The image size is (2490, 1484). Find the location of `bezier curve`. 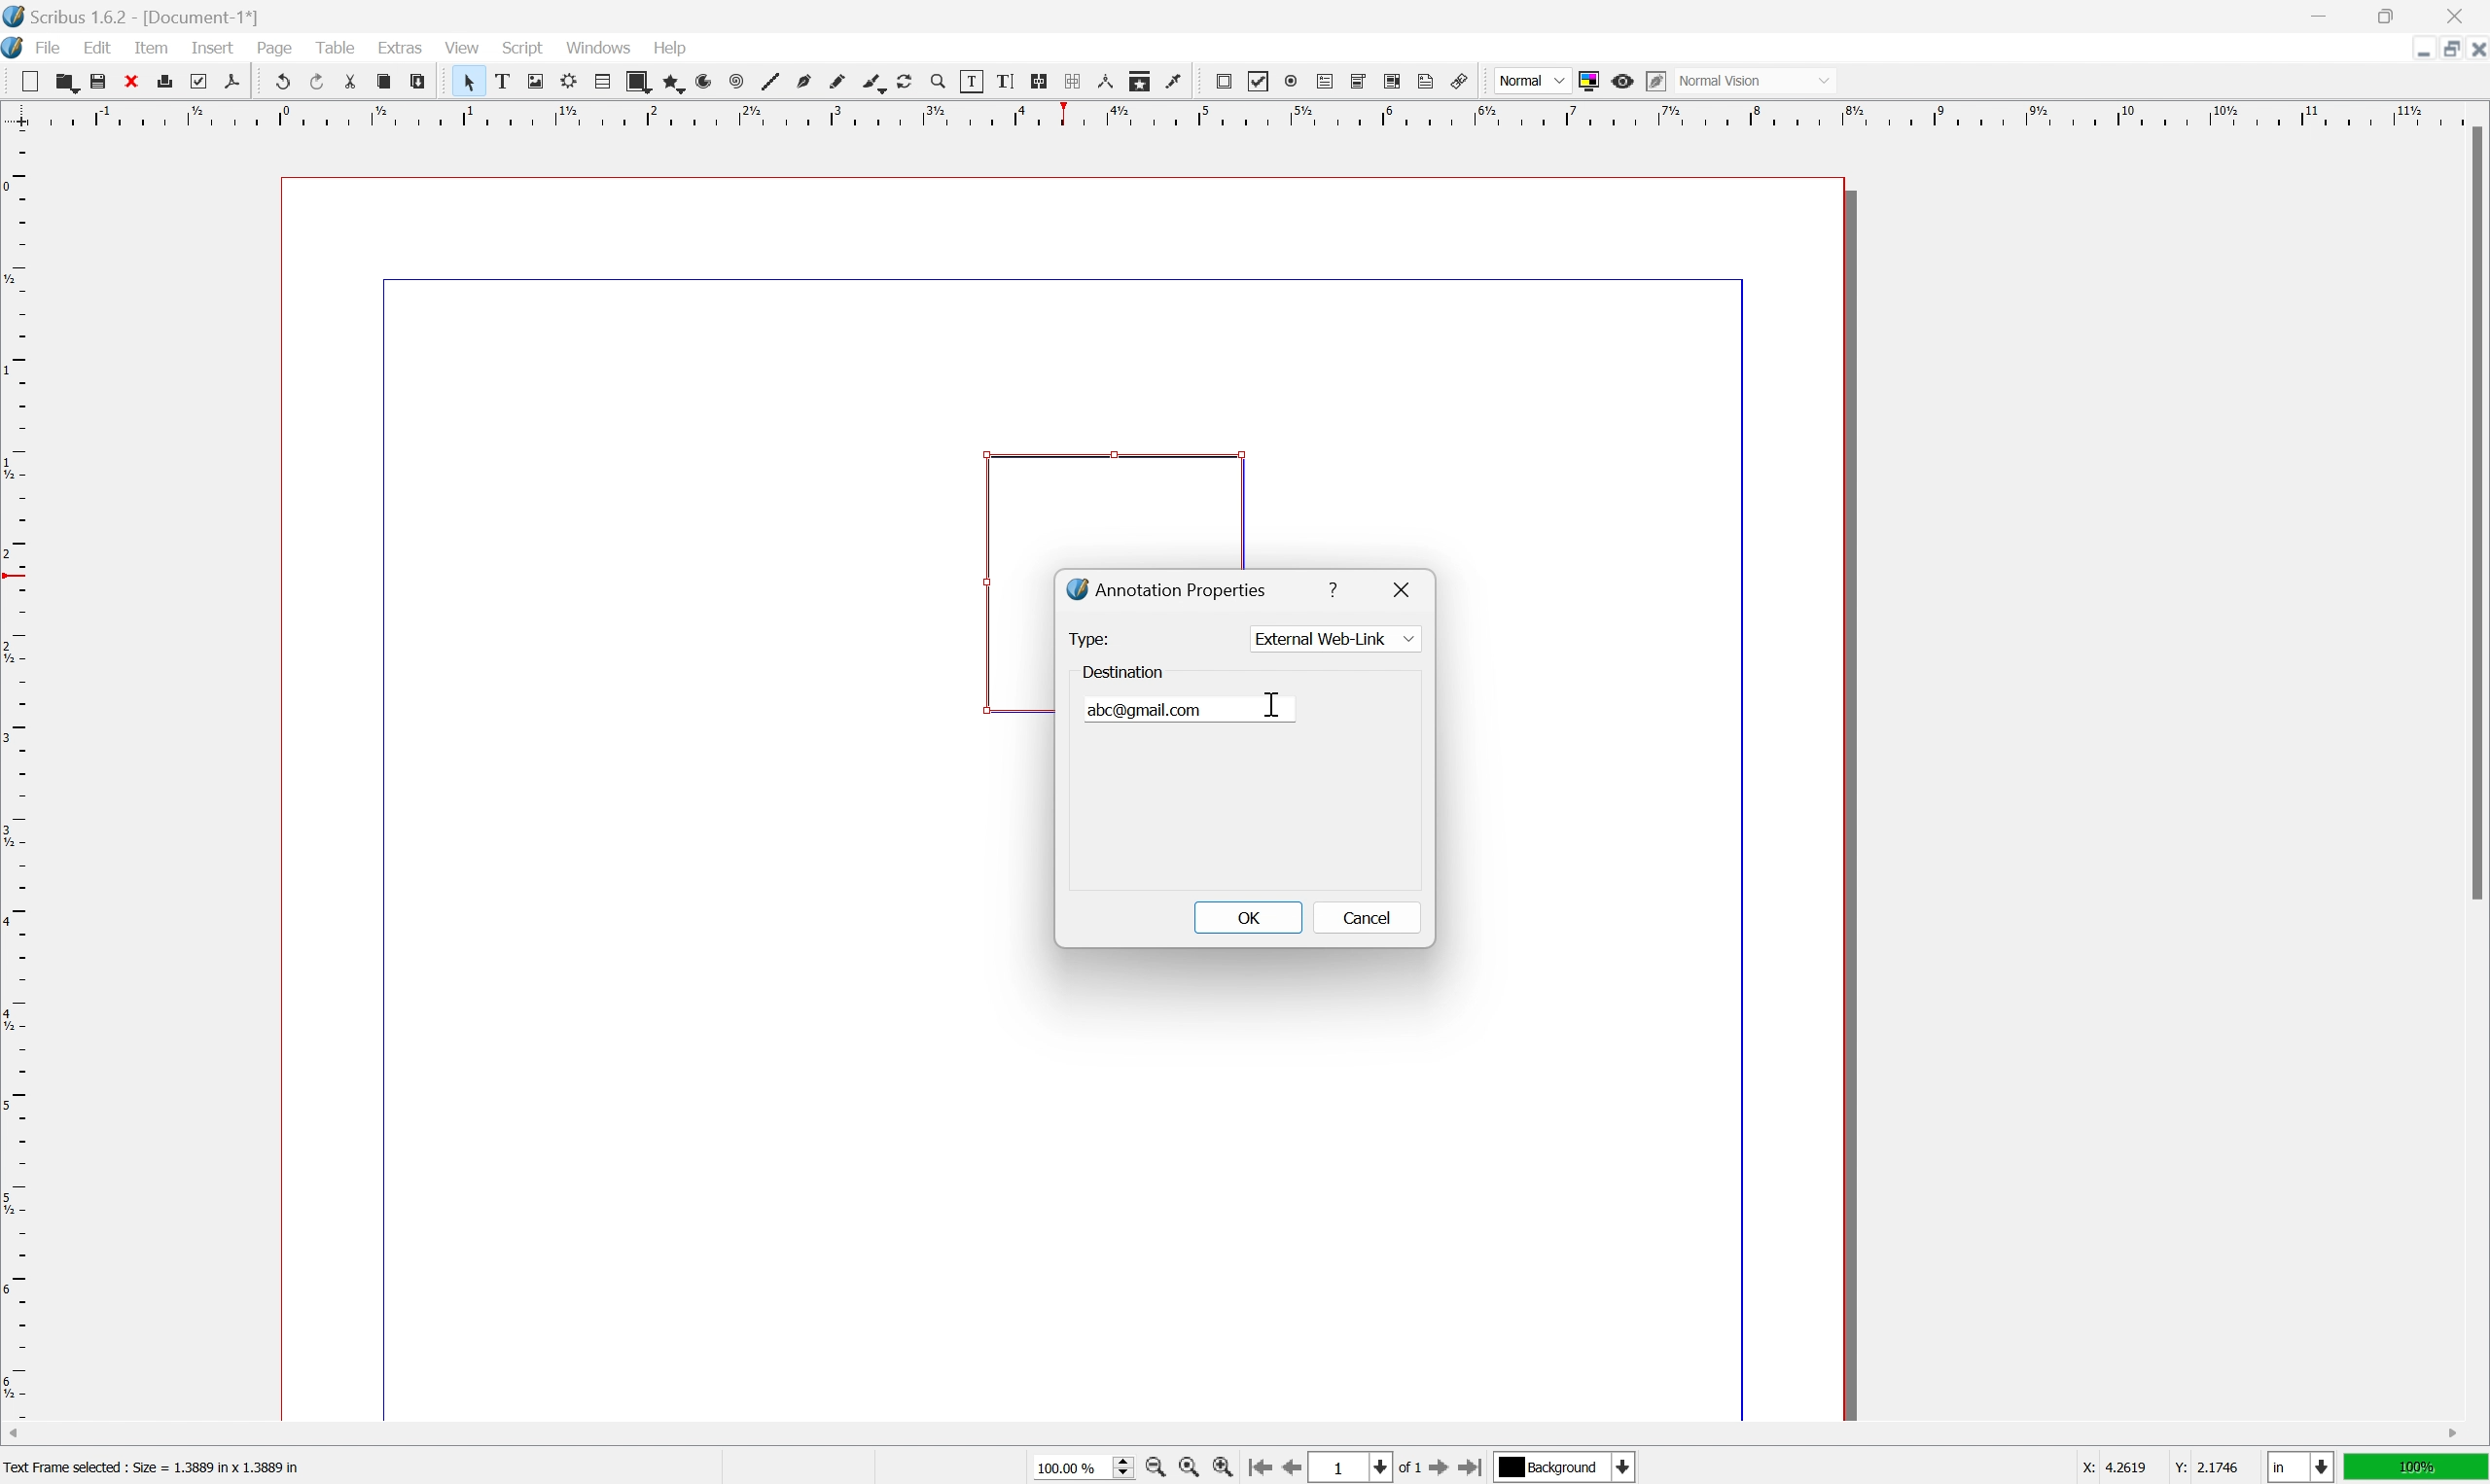

bezier curve is located at coordinates (804, 82).